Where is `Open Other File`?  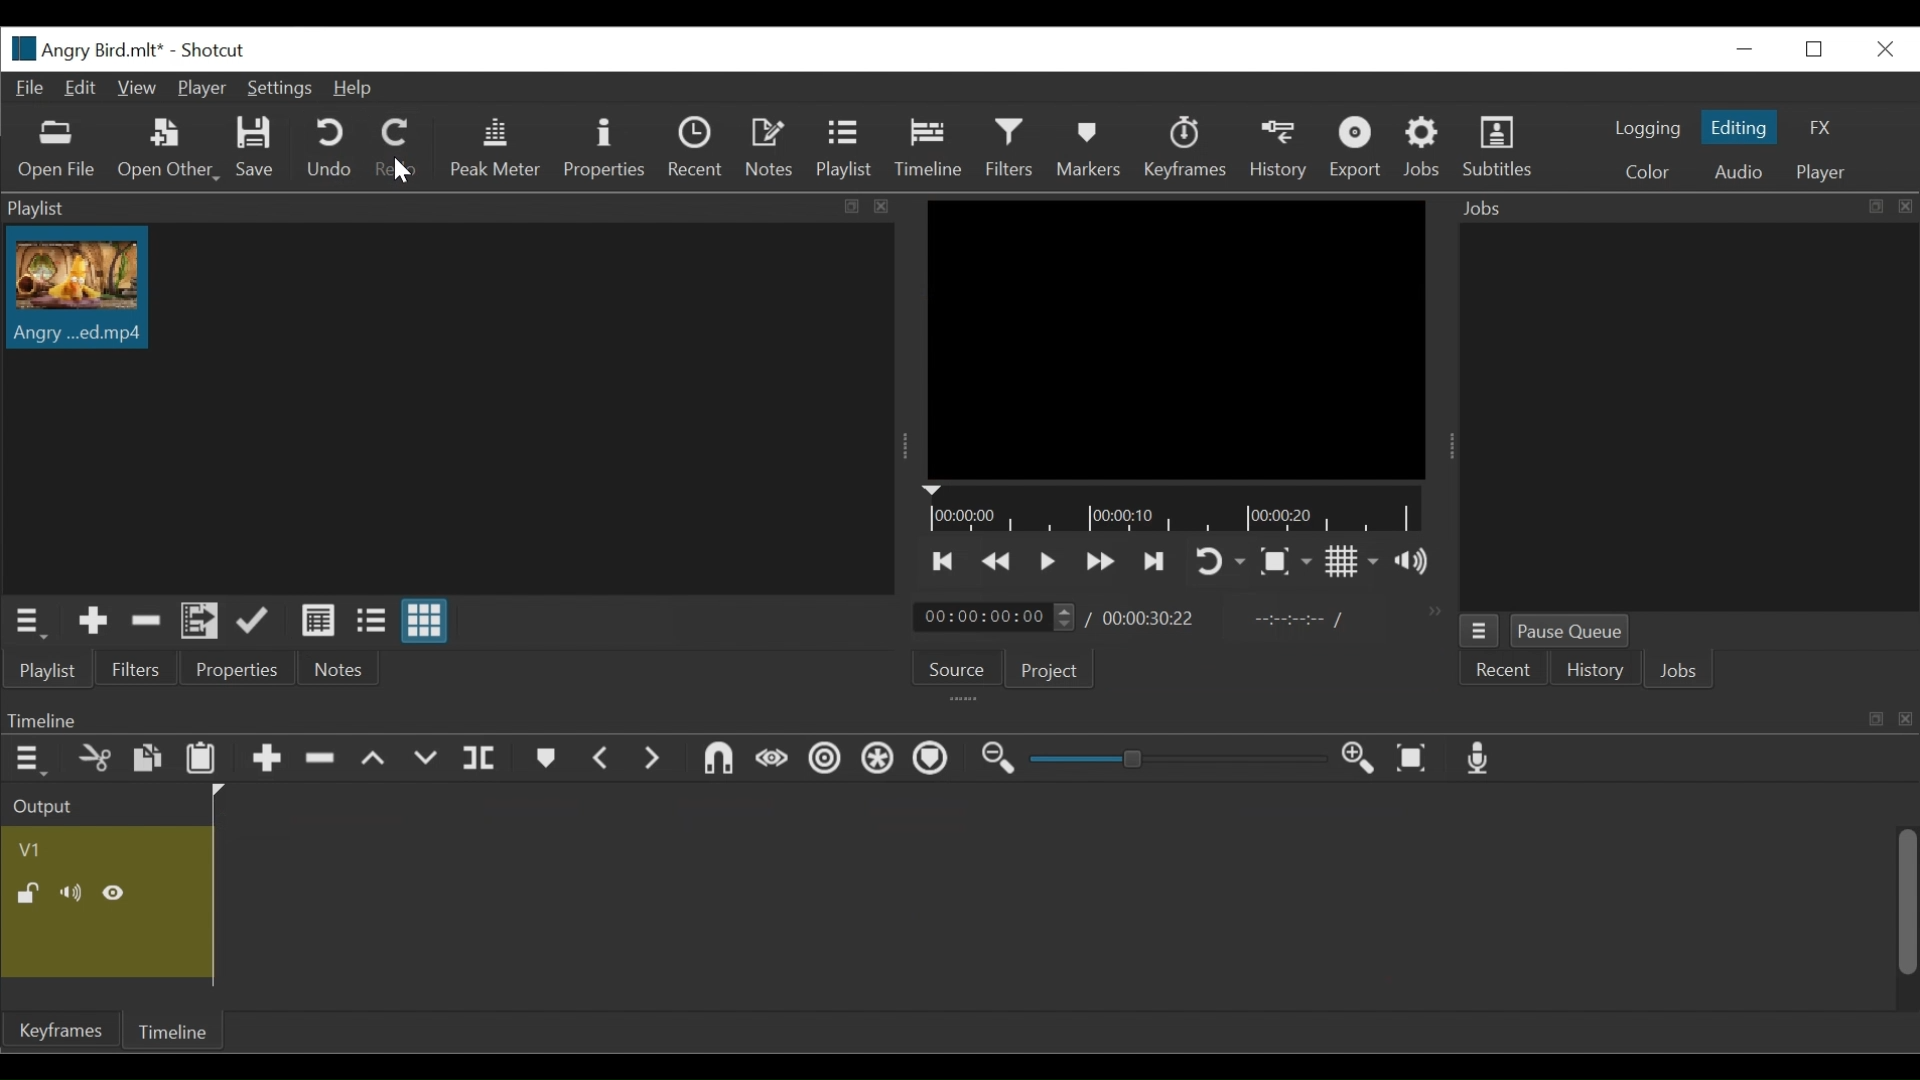 Open Other File is located at coordinates (165, 149).